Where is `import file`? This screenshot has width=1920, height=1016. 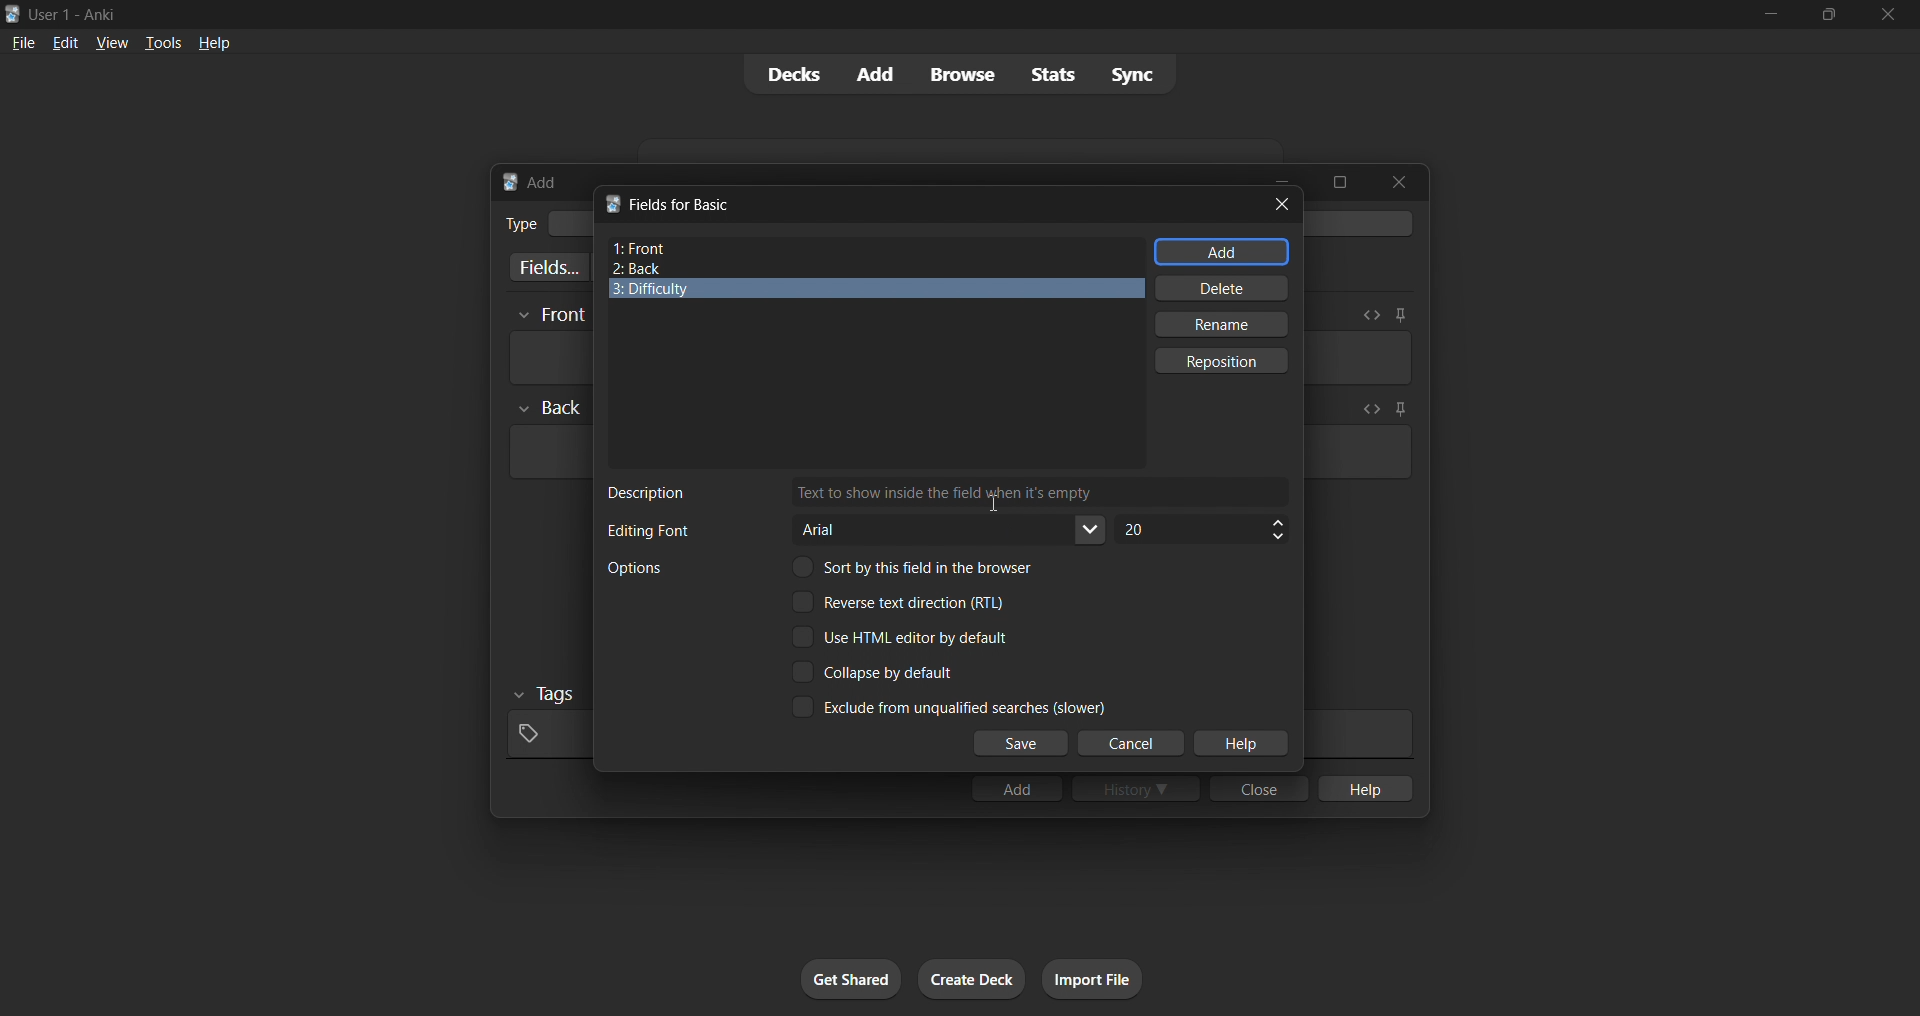 import file is located at coordinates (1092, 979).